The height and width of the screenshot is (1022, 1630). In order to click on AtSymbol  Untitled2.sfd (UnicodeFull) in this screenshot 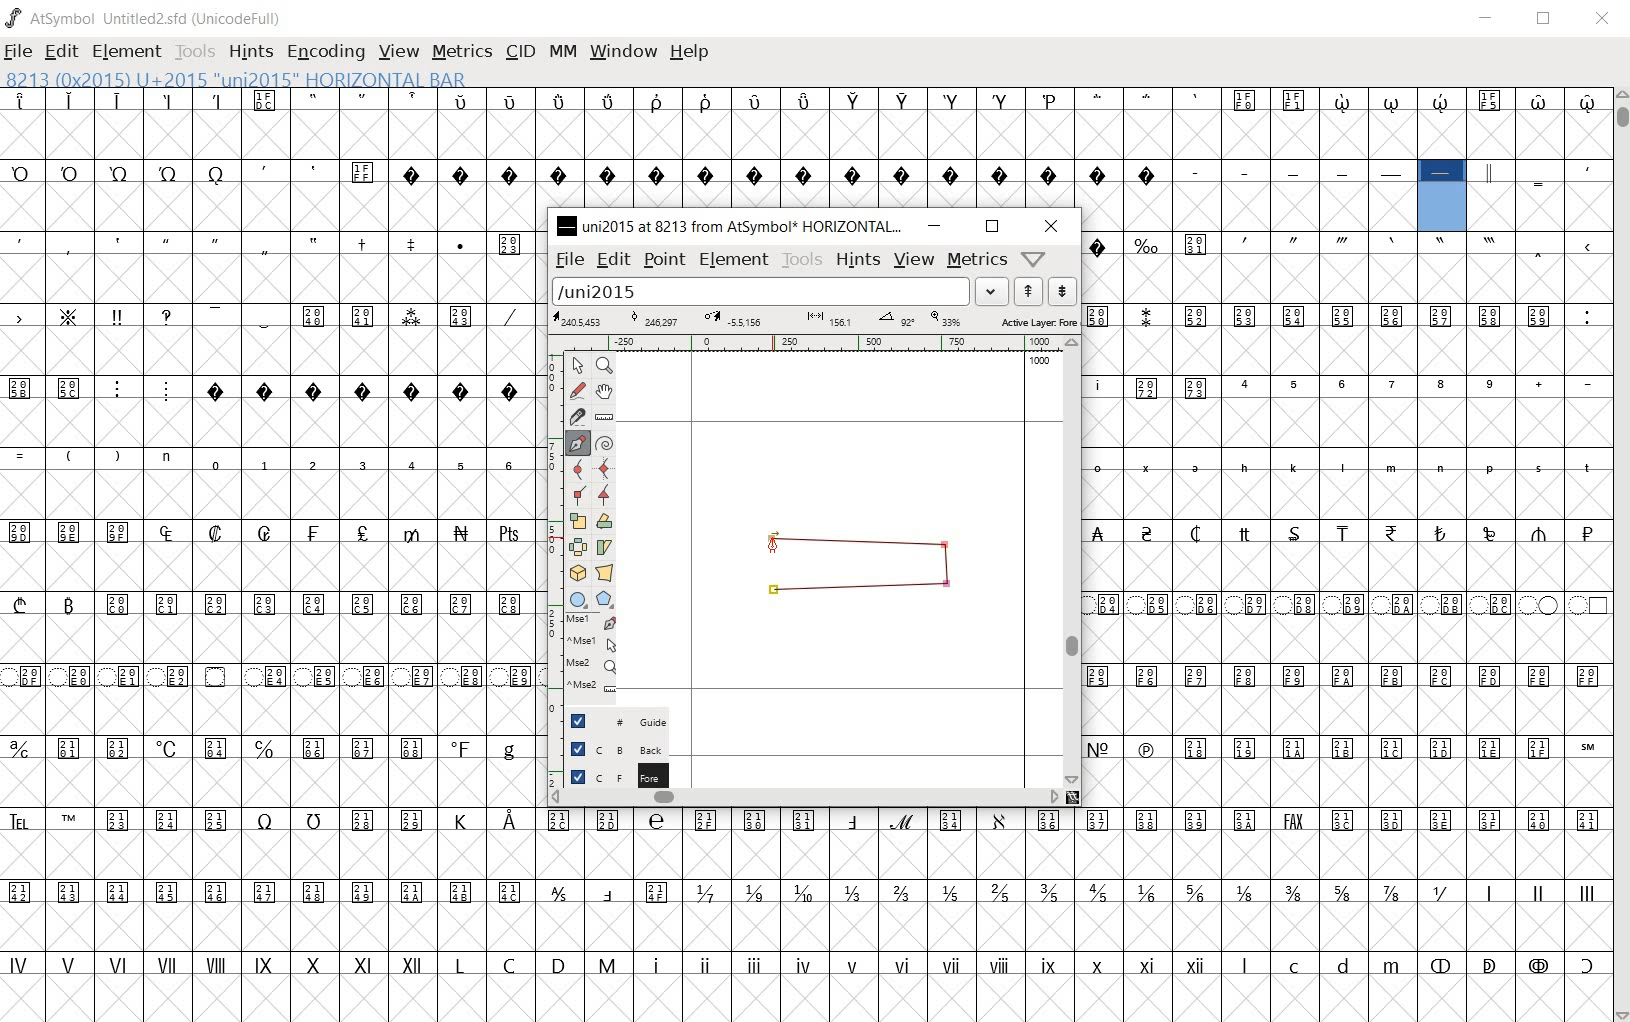, I will do `click(145, 18)`.